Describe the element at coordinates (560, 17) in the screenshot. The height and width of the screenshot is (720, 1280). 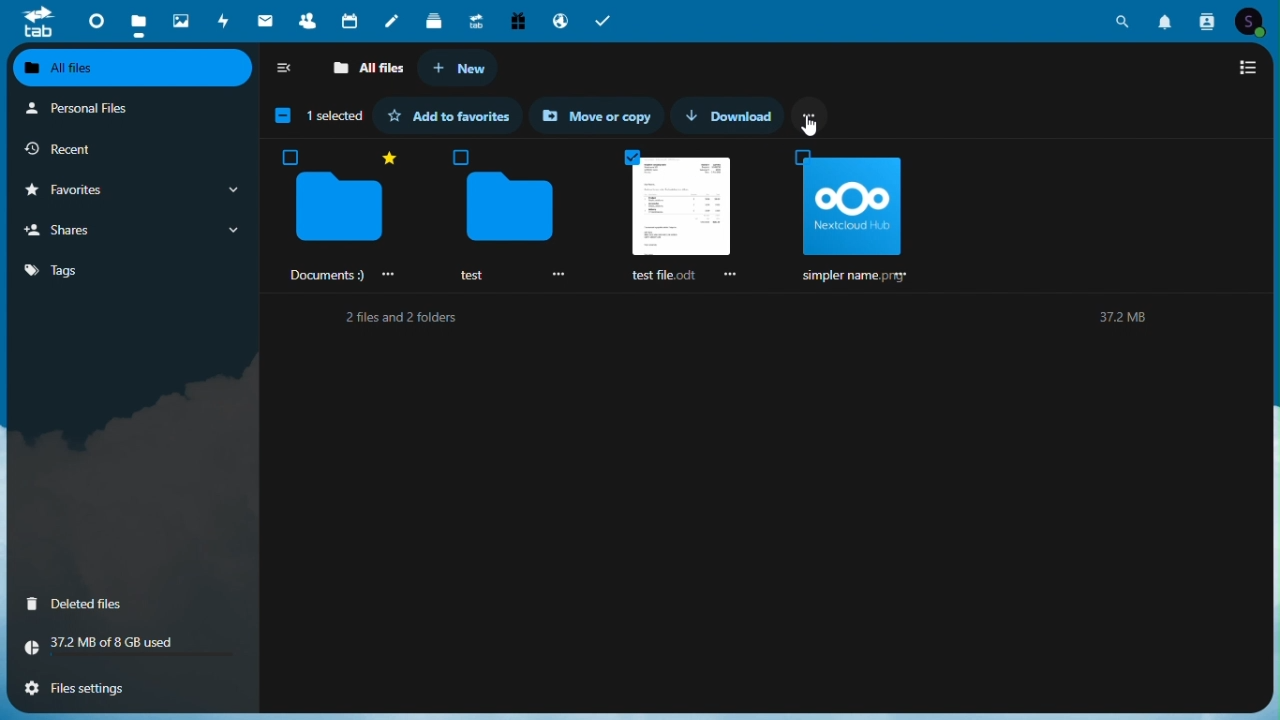
I see `email hosting` at that location.